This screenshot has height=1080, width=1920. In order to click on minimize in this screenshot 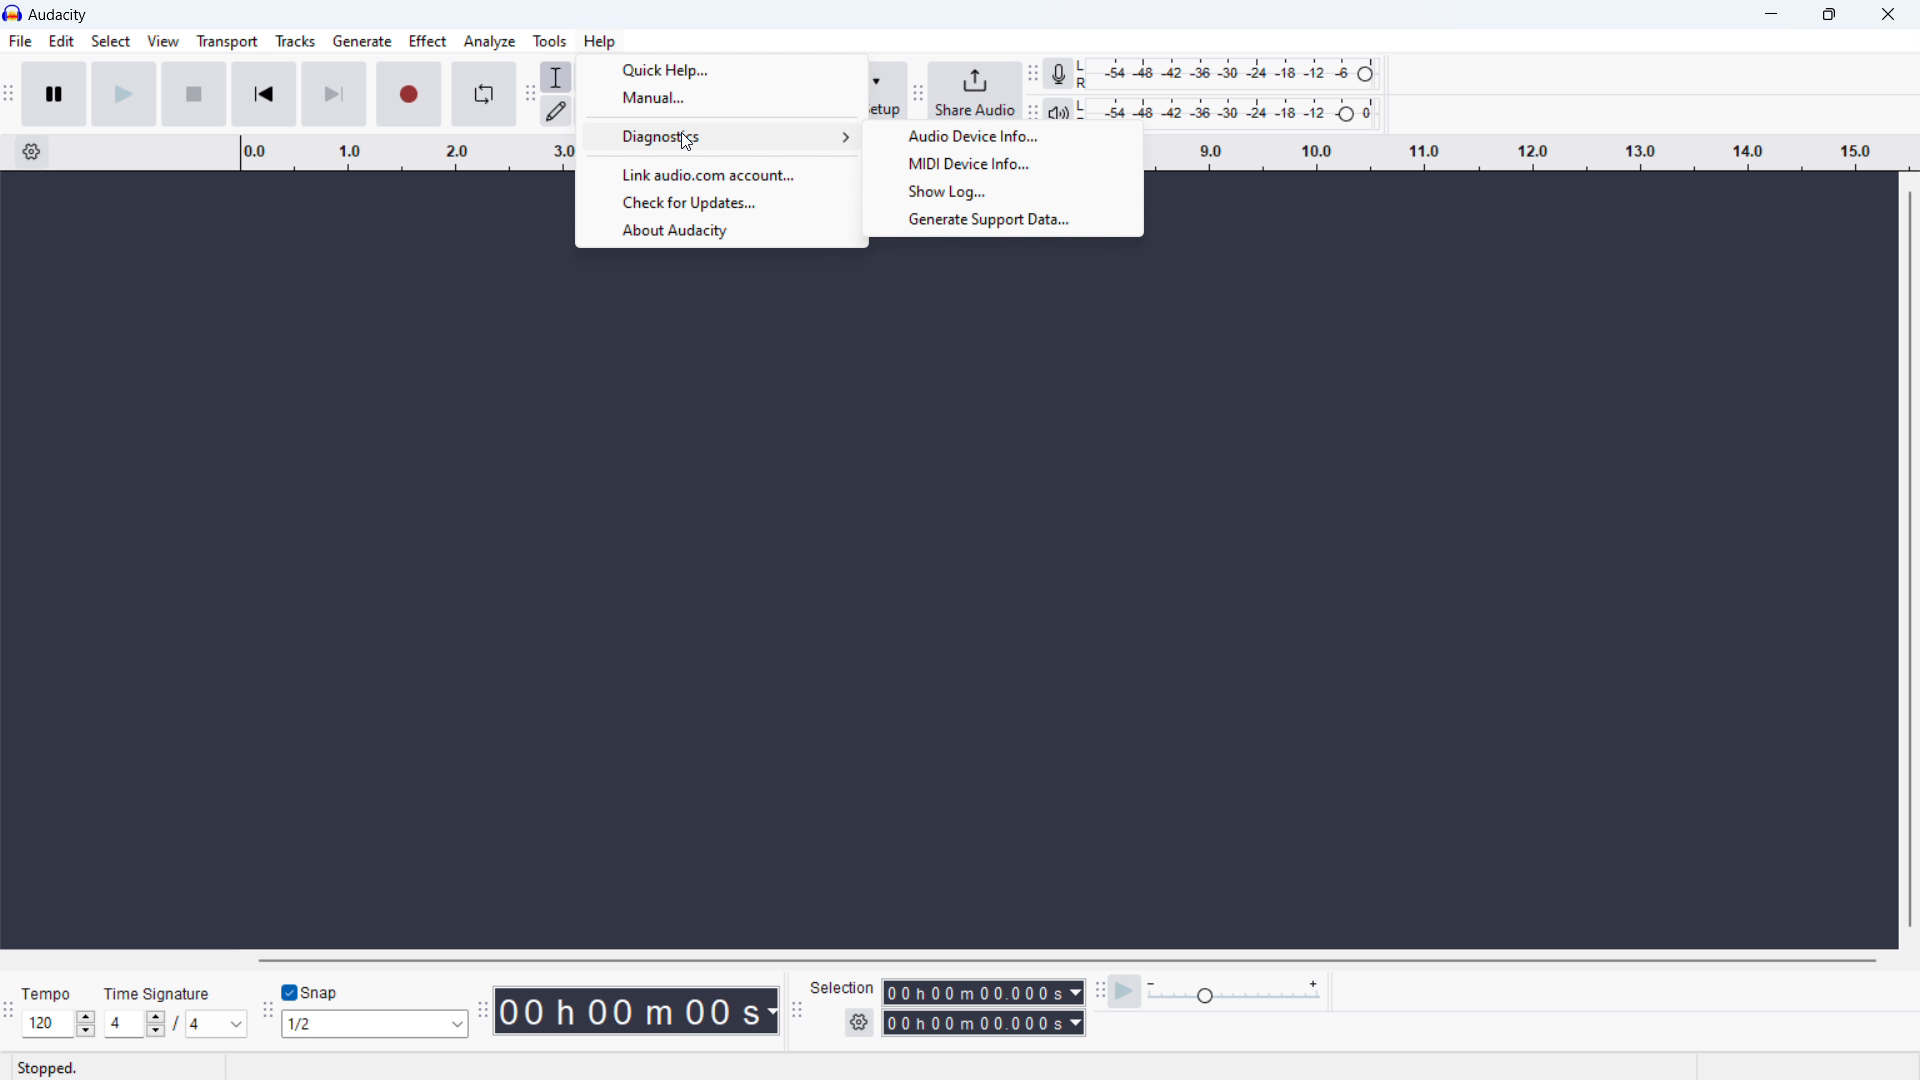, I will do `click(1766, 15)`.